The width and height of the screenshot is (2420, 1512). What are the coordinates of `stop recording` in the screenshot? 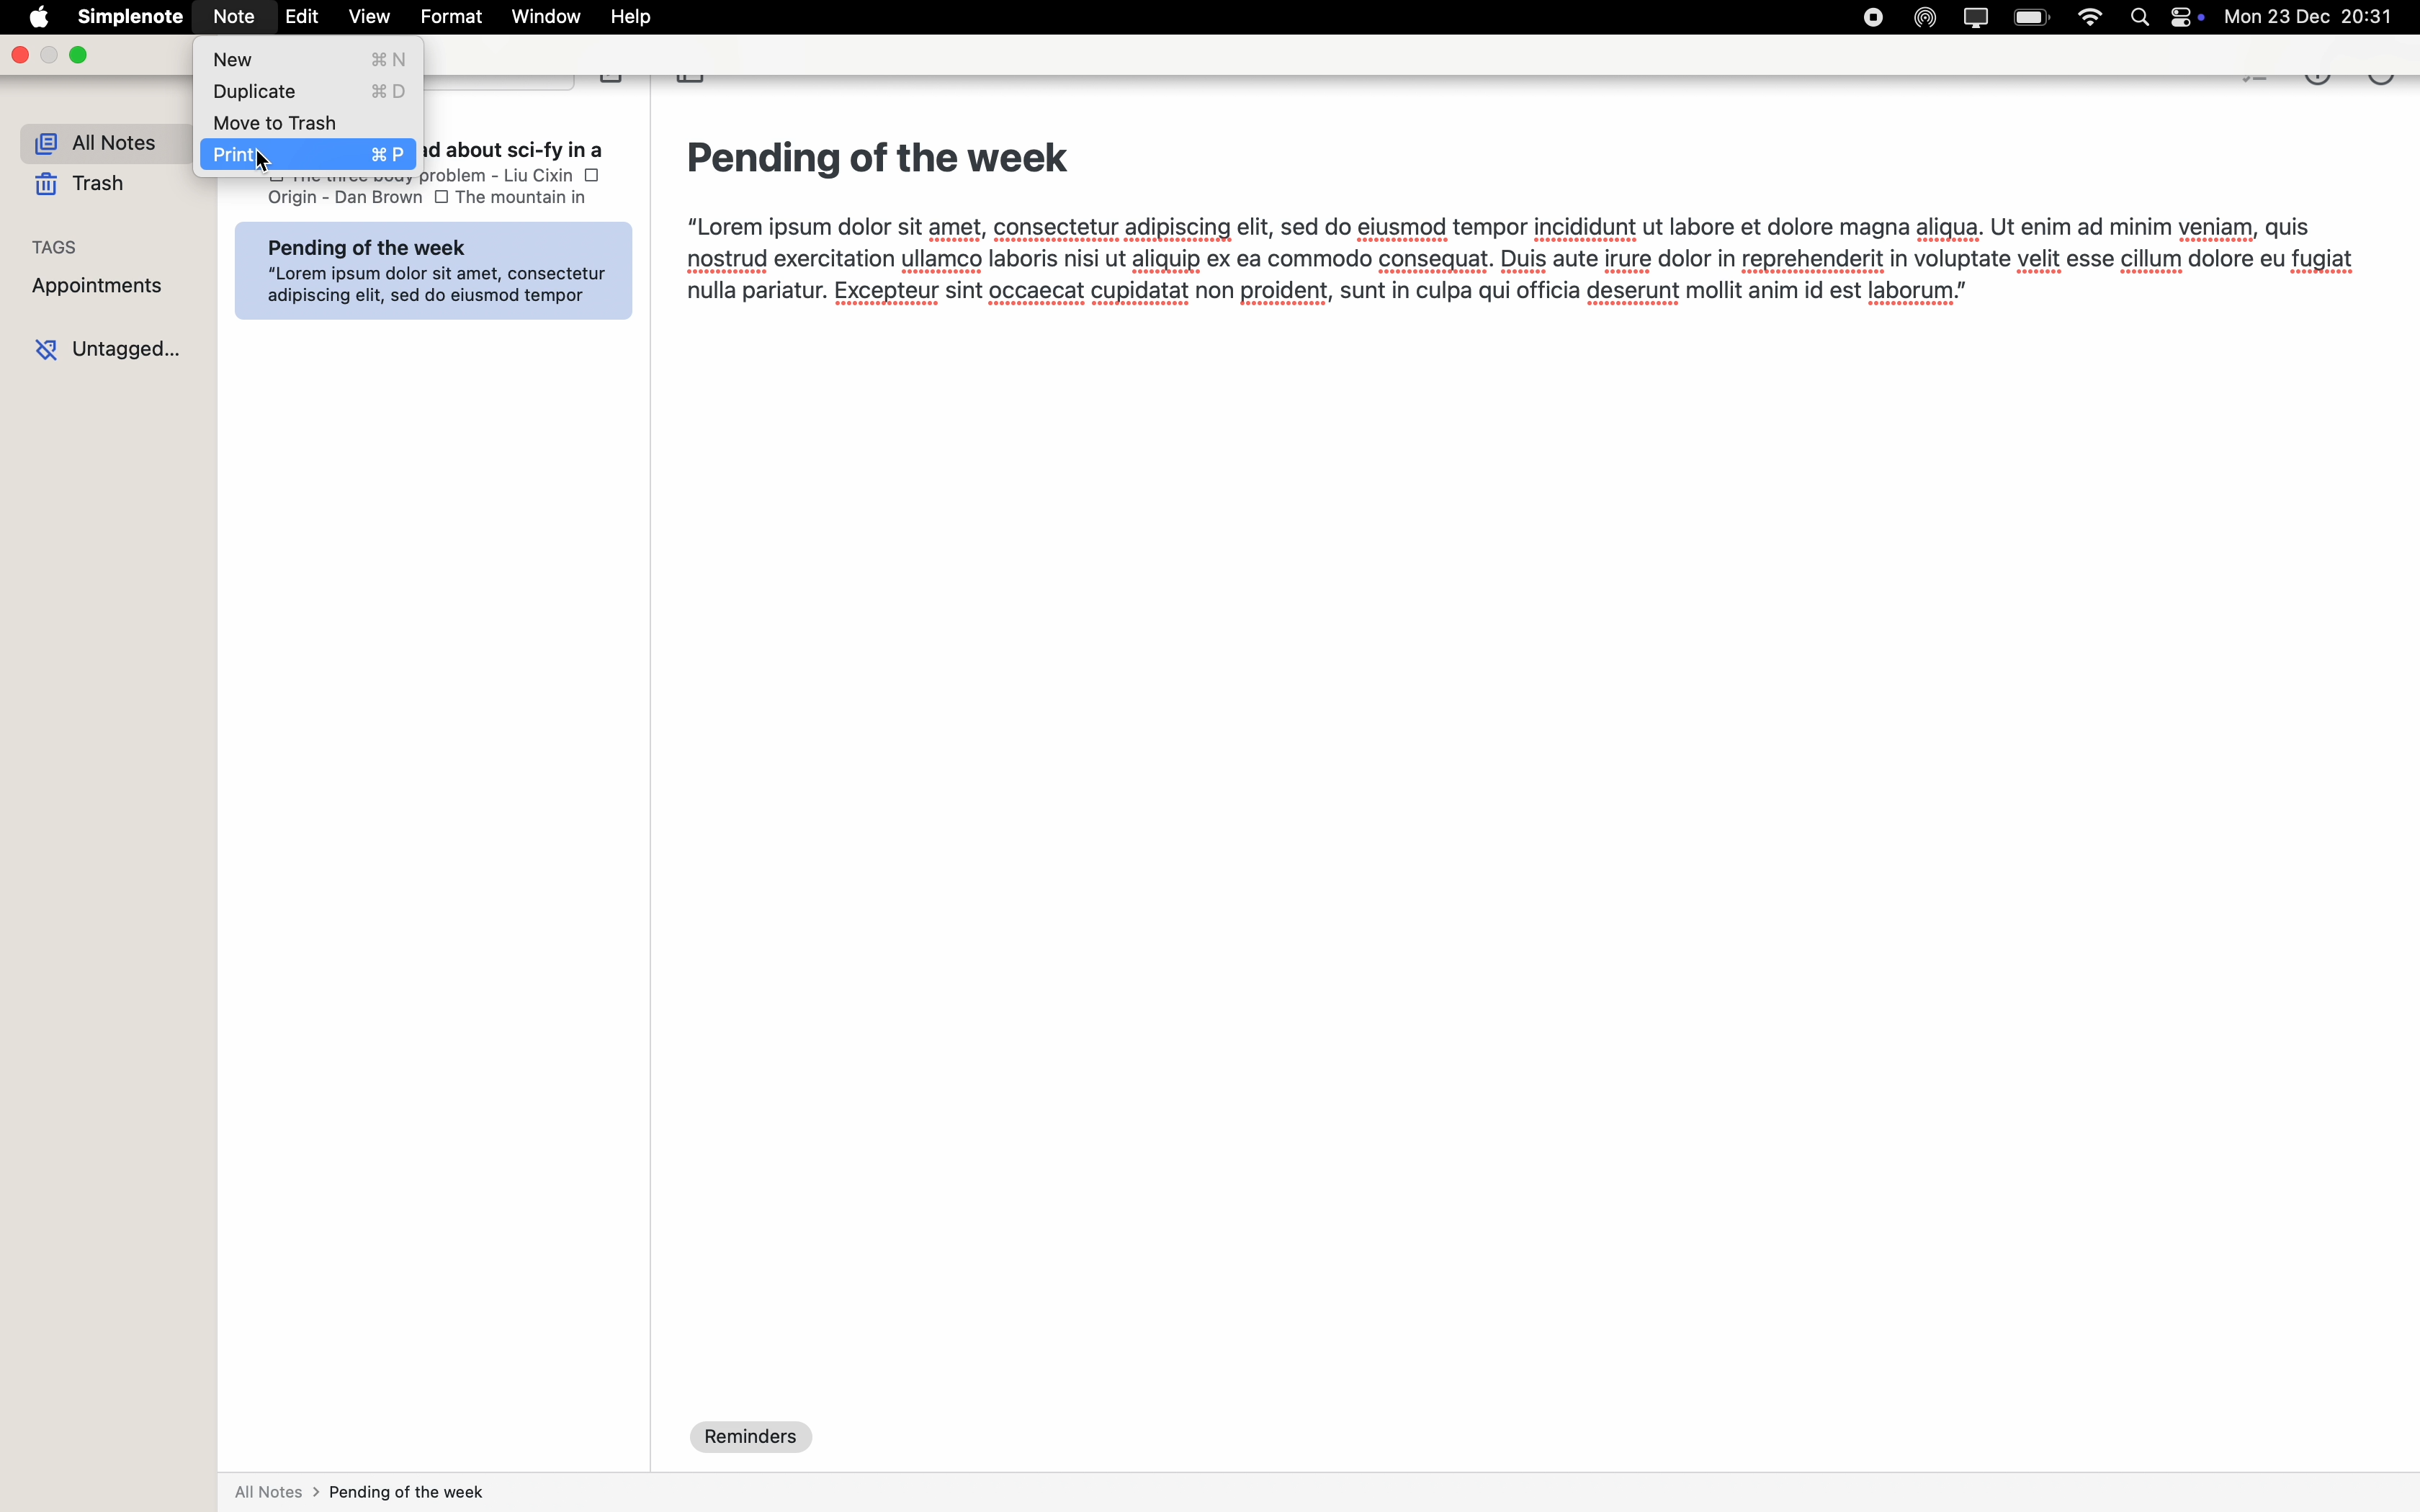 It's located at (1876, 15).